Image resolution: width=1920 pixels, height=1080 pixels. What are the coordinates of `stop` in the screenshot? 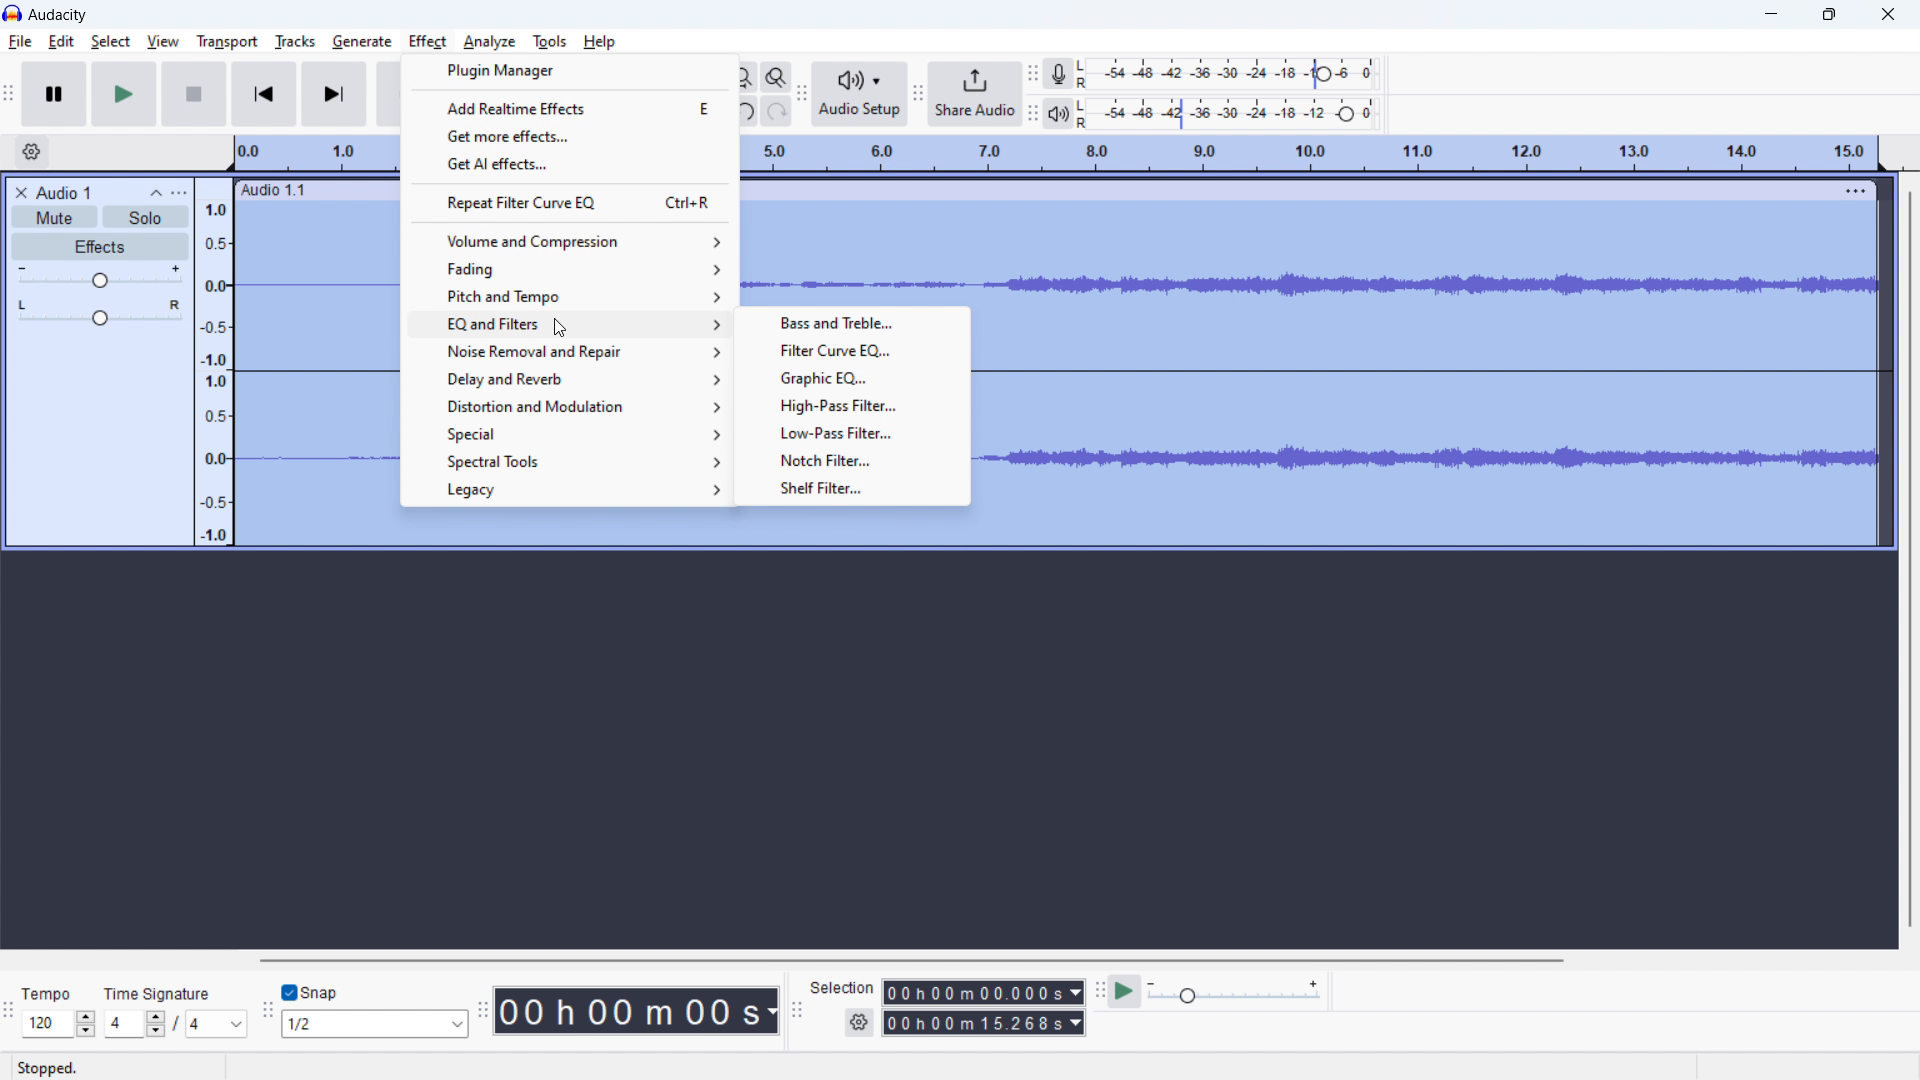 It's located at (195, 94).